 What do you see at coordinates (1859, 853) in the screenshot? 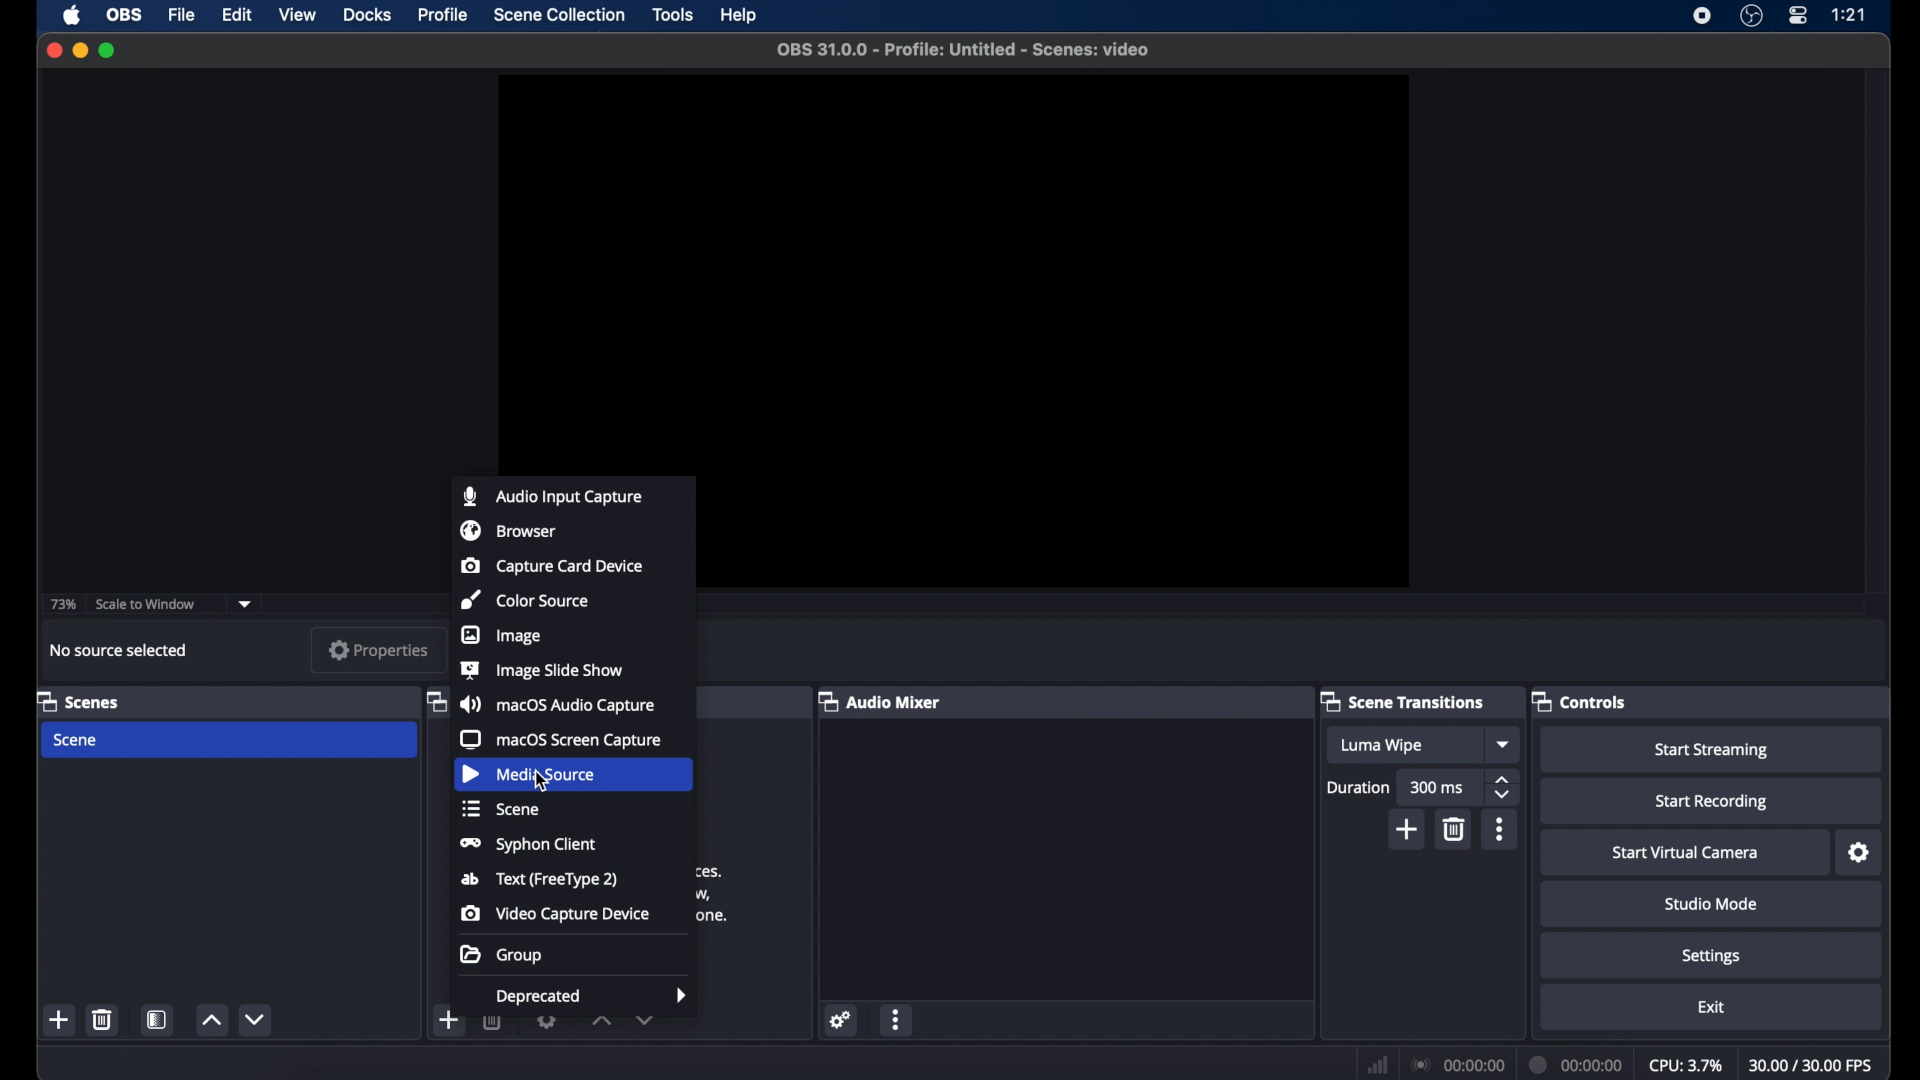
I see `settings` at bounding box center [1859, 853].